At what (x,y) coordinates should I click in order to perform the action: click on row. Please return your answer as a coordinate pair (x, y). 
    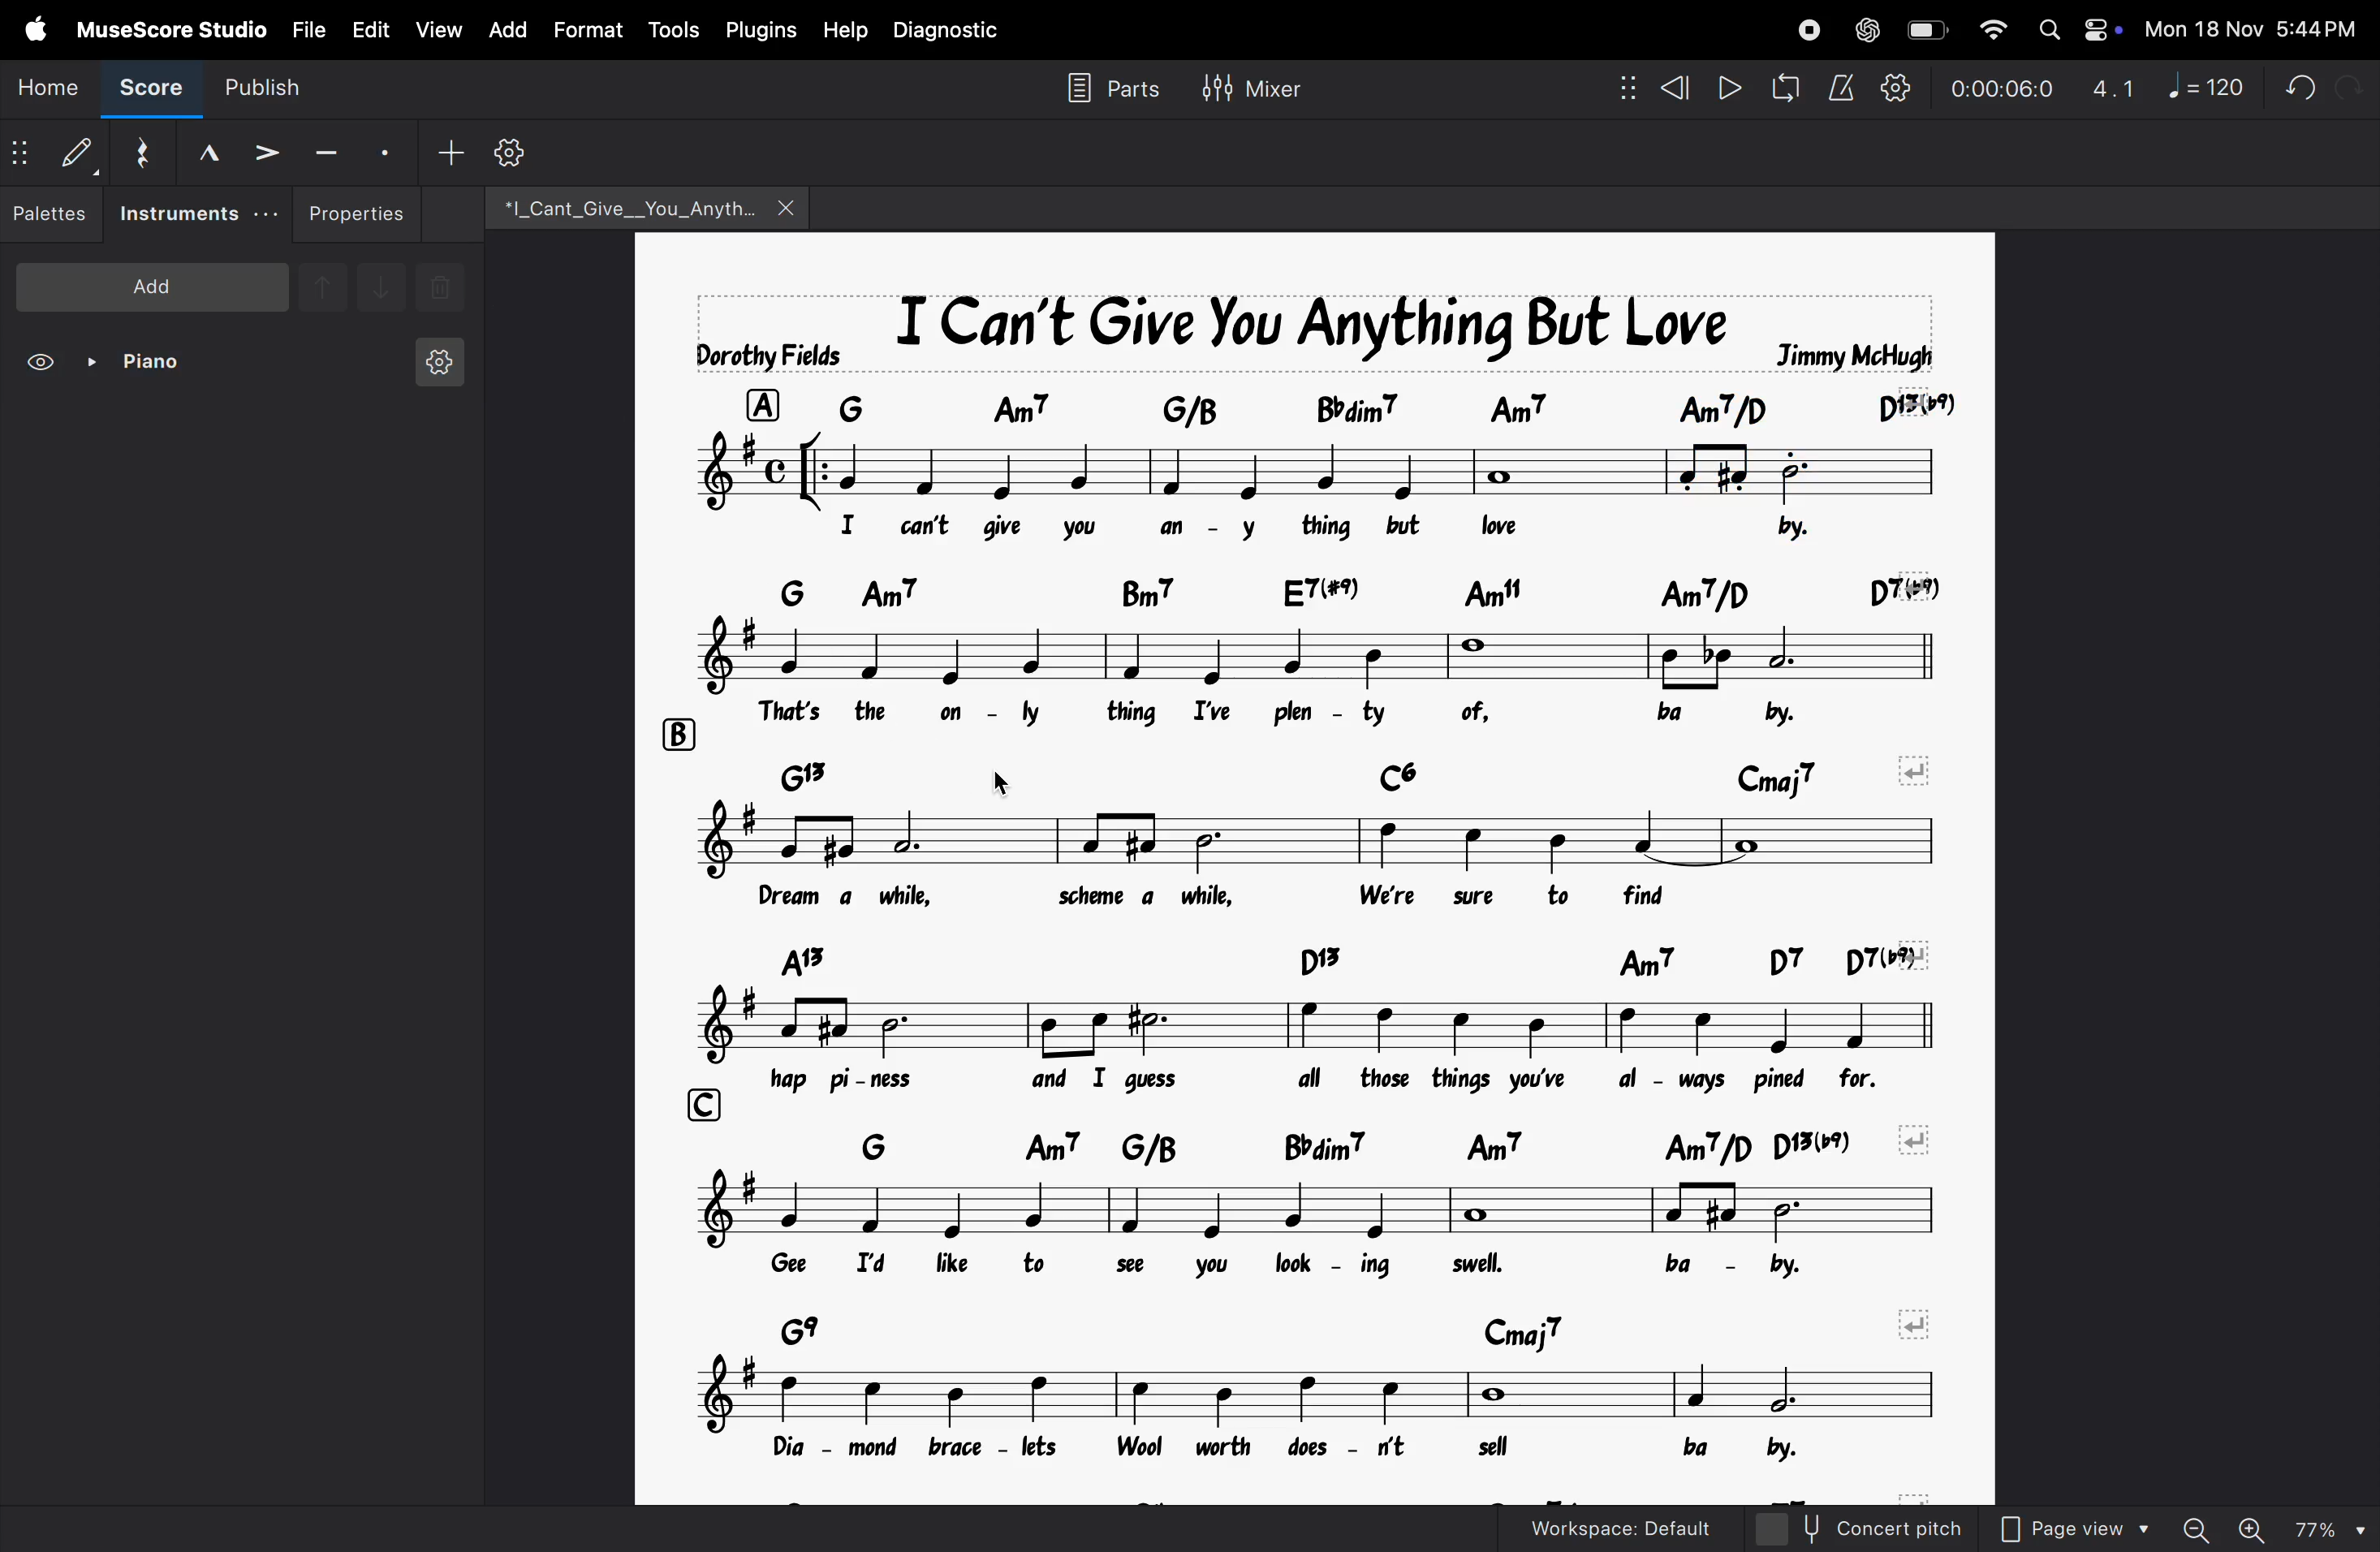
    Looking at the image, I should click on (697, 1104).